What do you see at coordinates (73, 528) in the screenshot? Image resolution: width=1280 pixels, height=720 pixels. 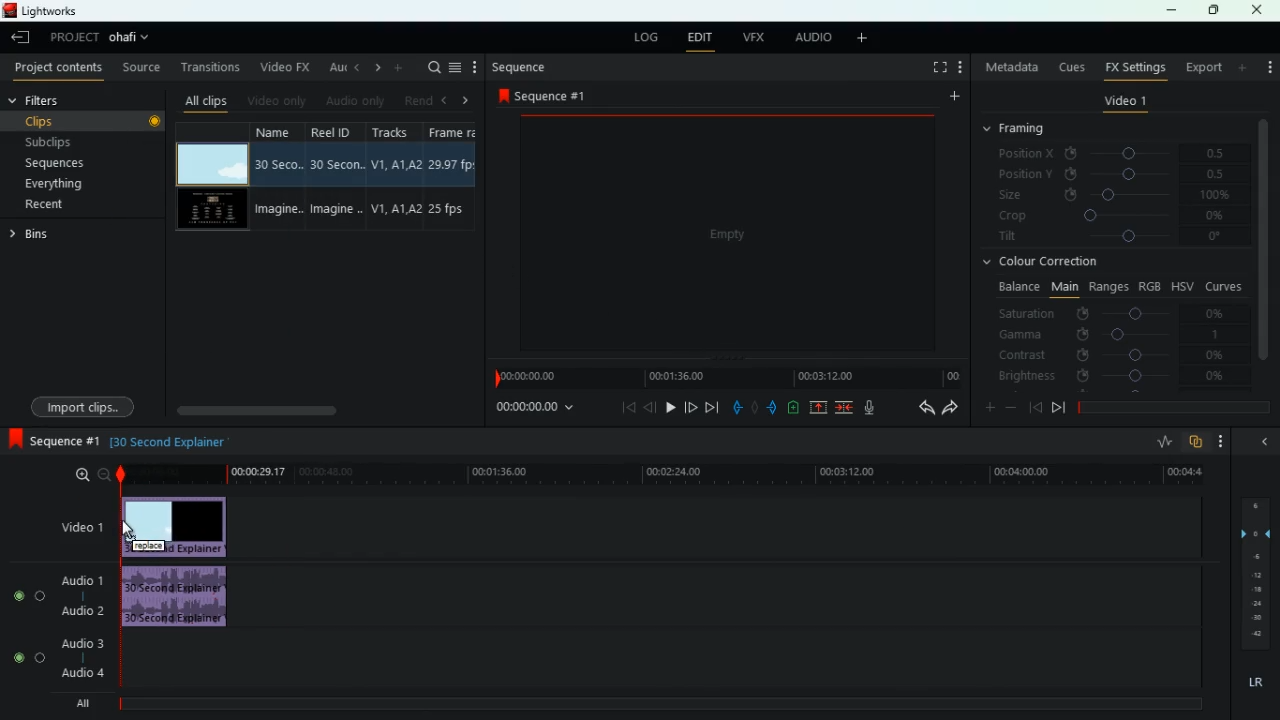 I see `video 1` at bounding box center [73, 528].